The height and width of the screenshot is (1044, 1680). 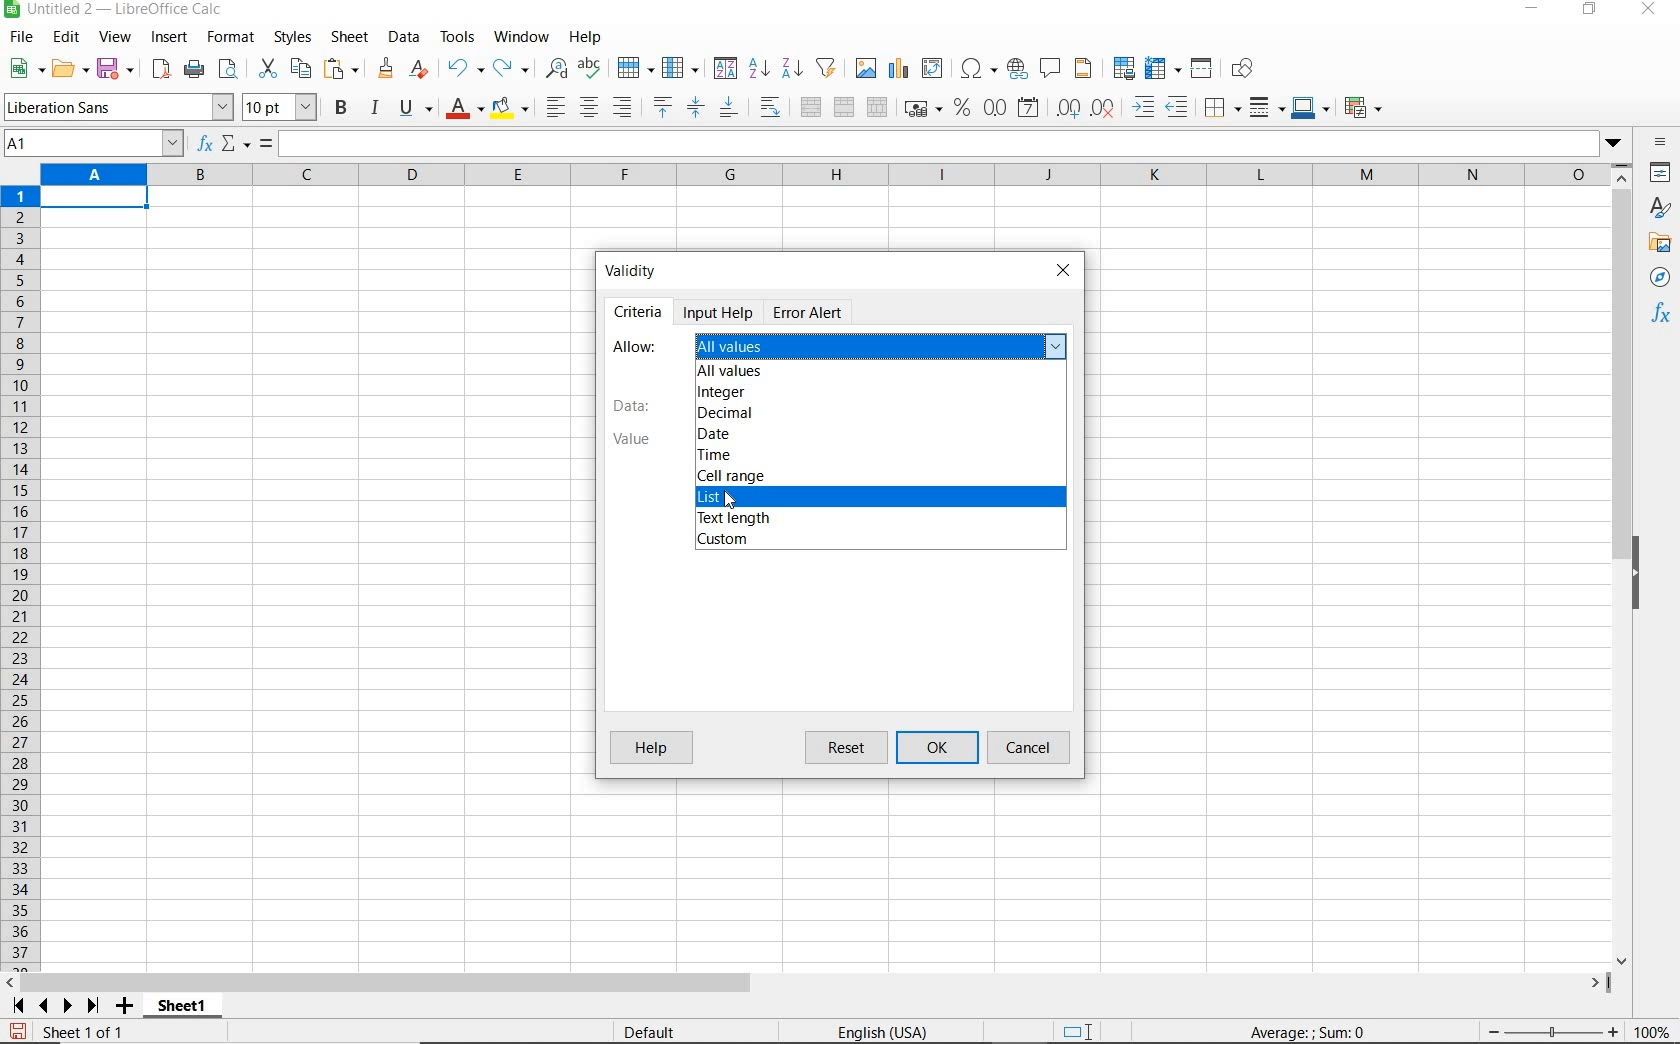 I want to click on window, so click(x=521, y=34).